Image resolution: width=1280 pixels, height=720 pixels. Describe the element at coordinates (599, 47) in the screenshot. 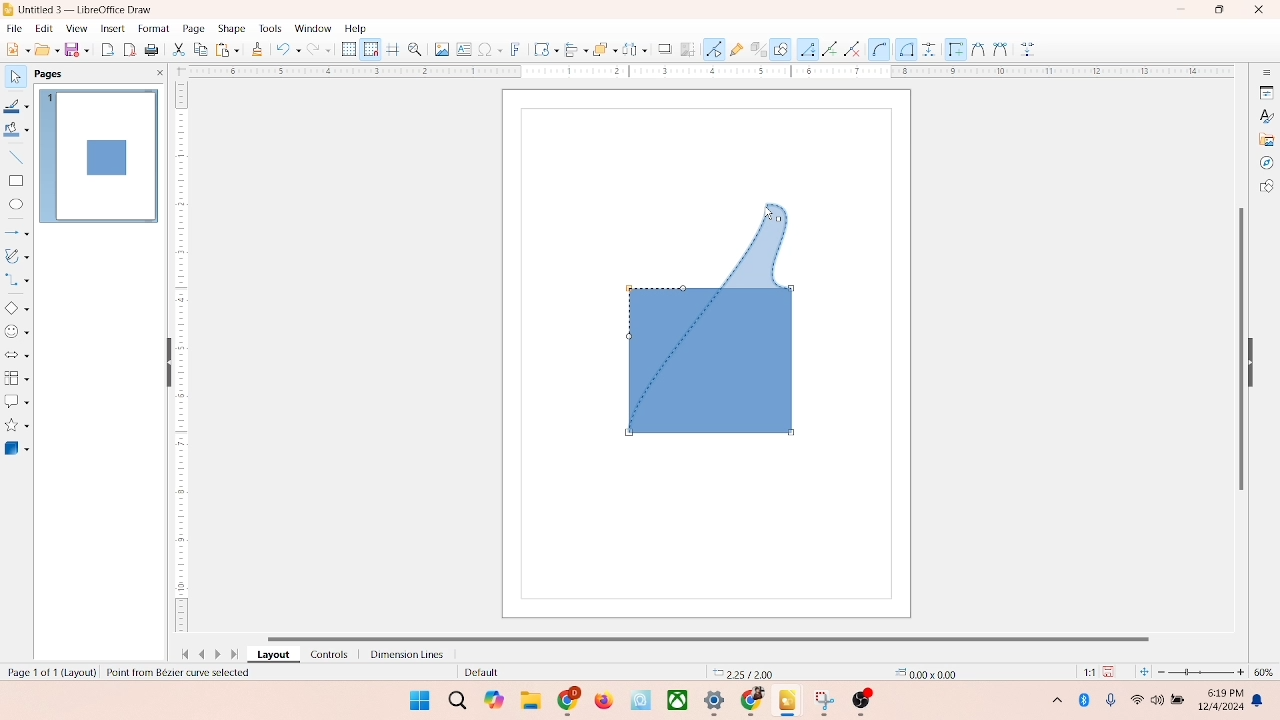

I see `arrange` at that location.